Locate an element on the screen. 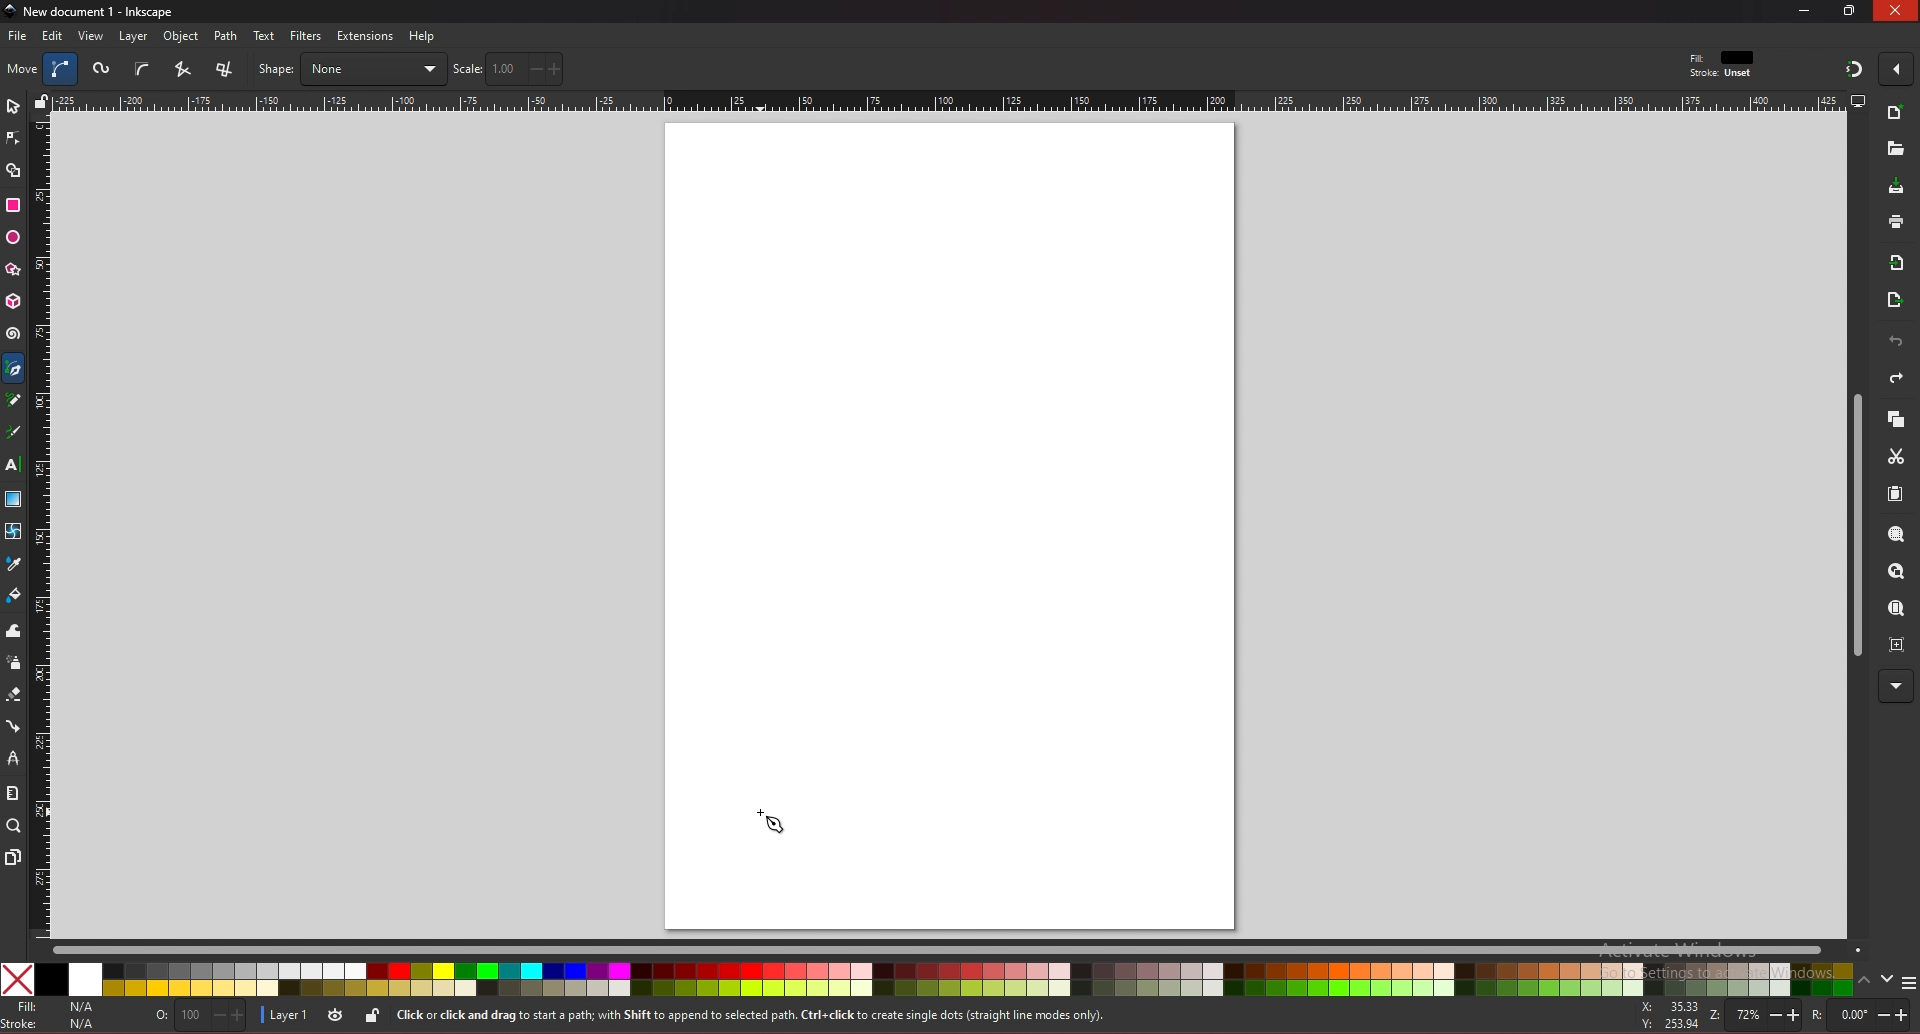  redo is located at coordinates (1896, 378).